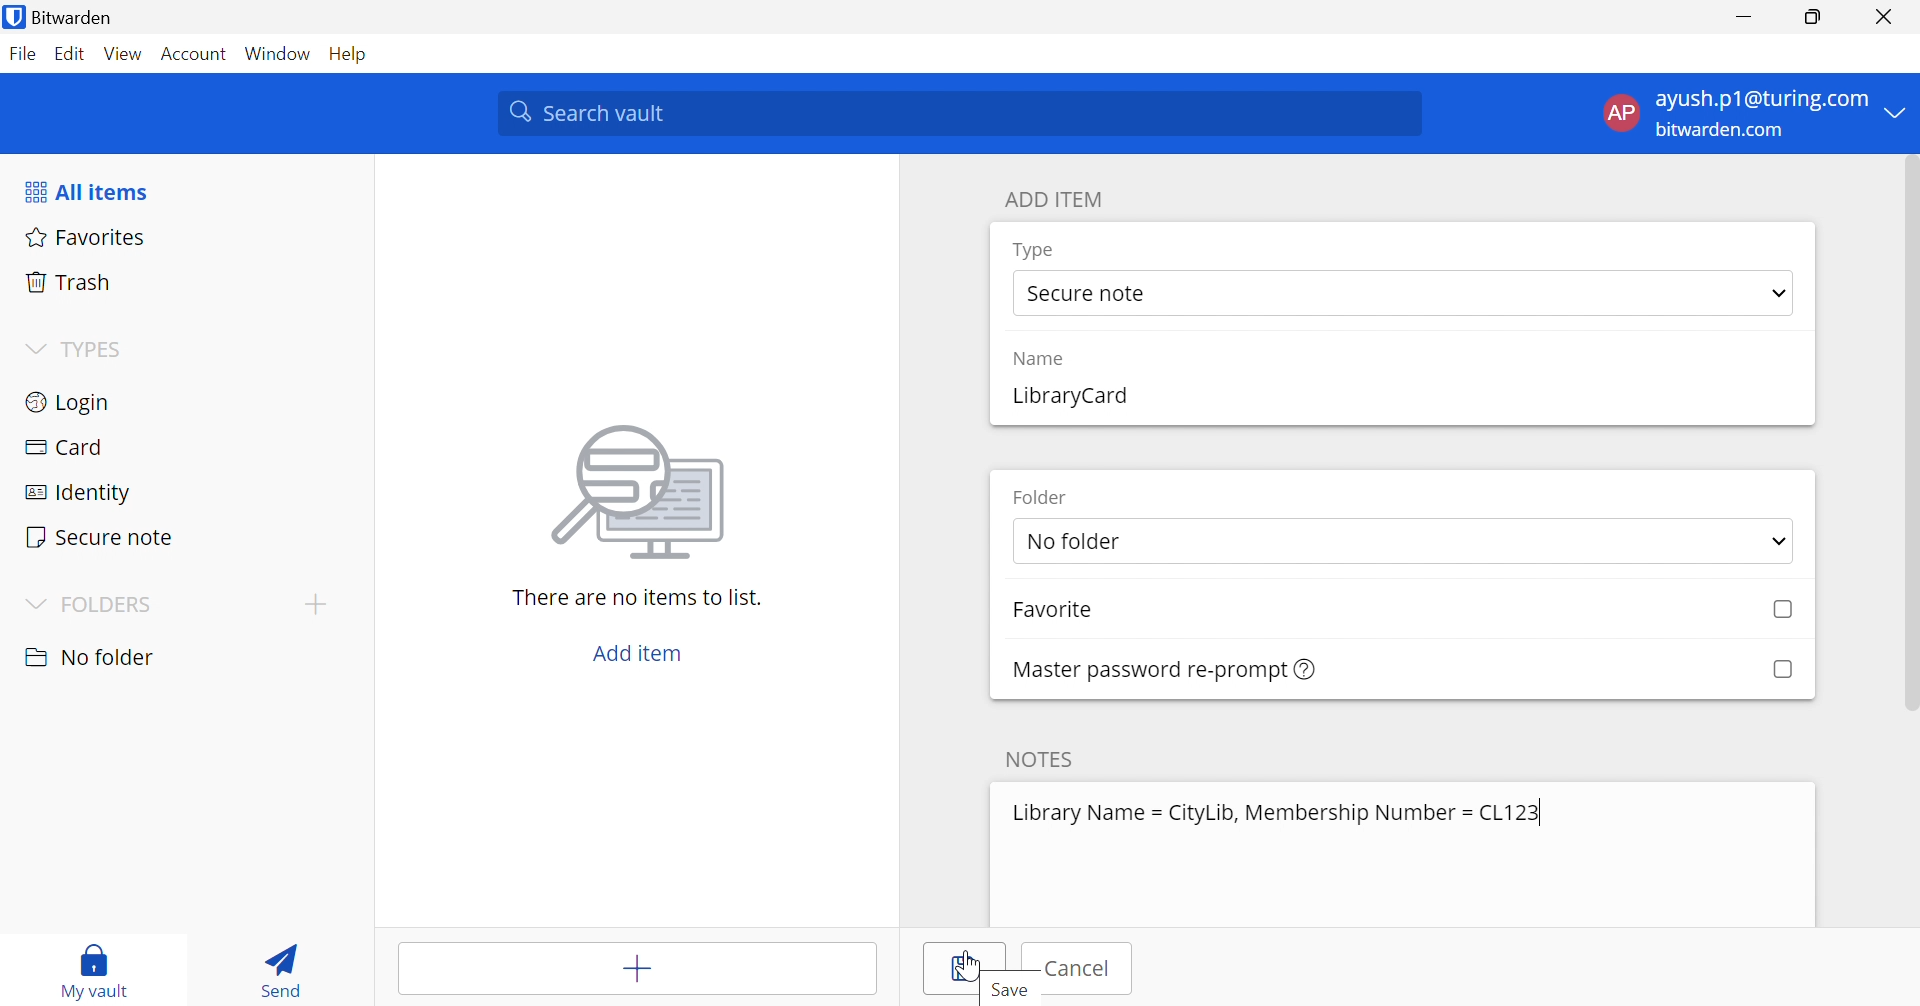 The width and height of the screenshot is (1920, 1006). What do you see at coordinates (313, 603) in the screenshot?
I see `Add folder` at bounding box center [313, 603].